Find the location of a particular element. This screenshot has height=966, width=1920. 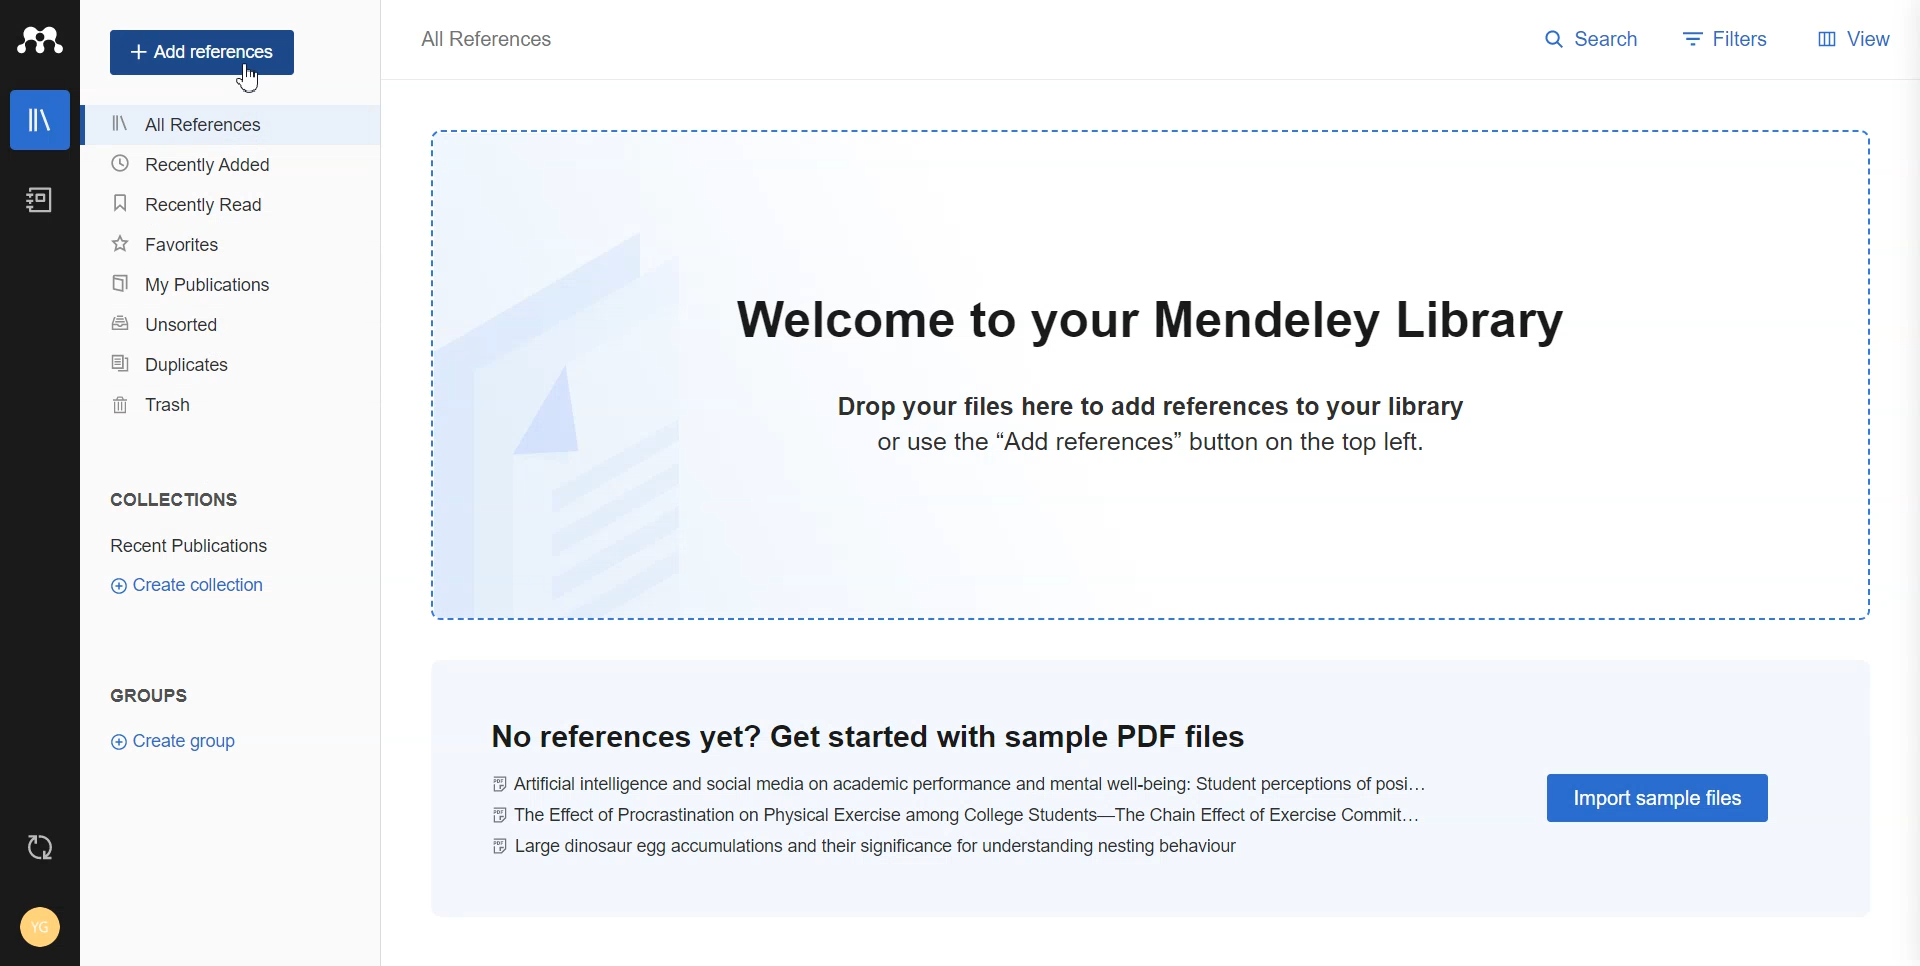

All Reference is located at coordinates (219, 126).